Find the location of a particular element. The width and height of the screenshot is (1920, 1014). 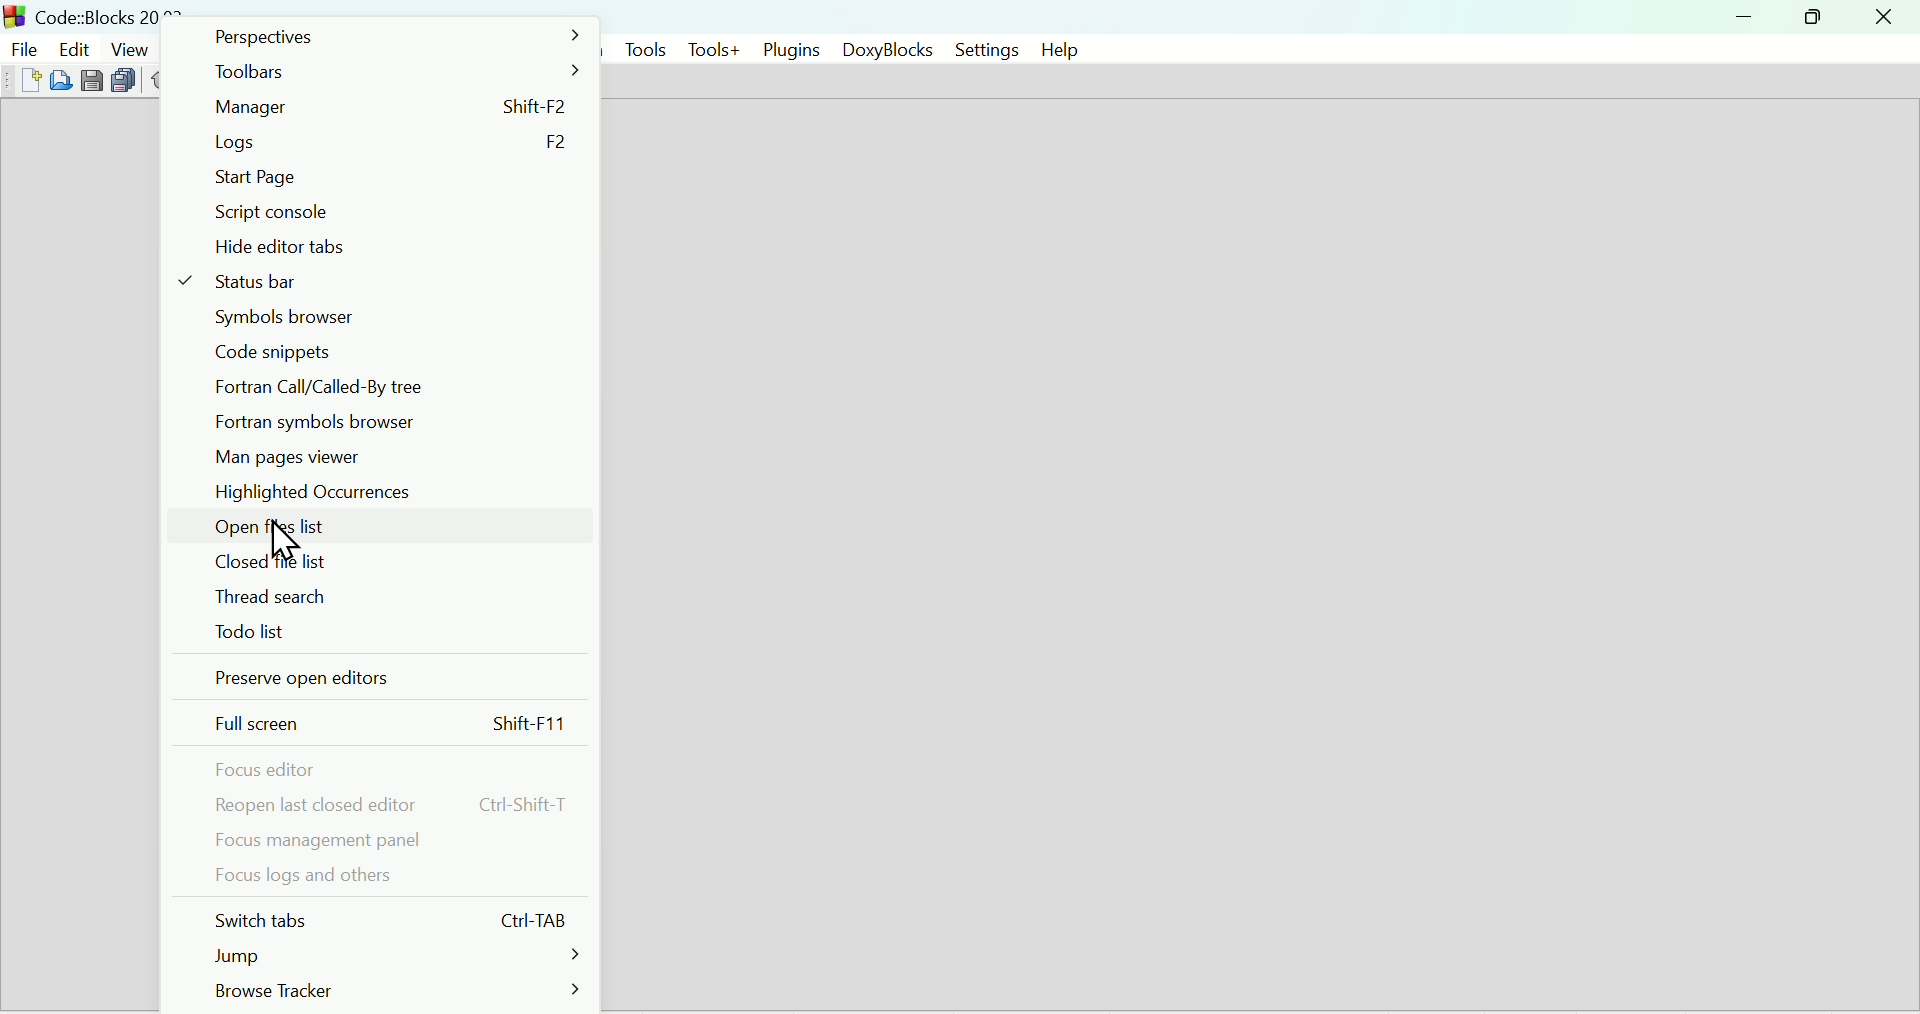

Closed file list is located at coordinates (385, 561).